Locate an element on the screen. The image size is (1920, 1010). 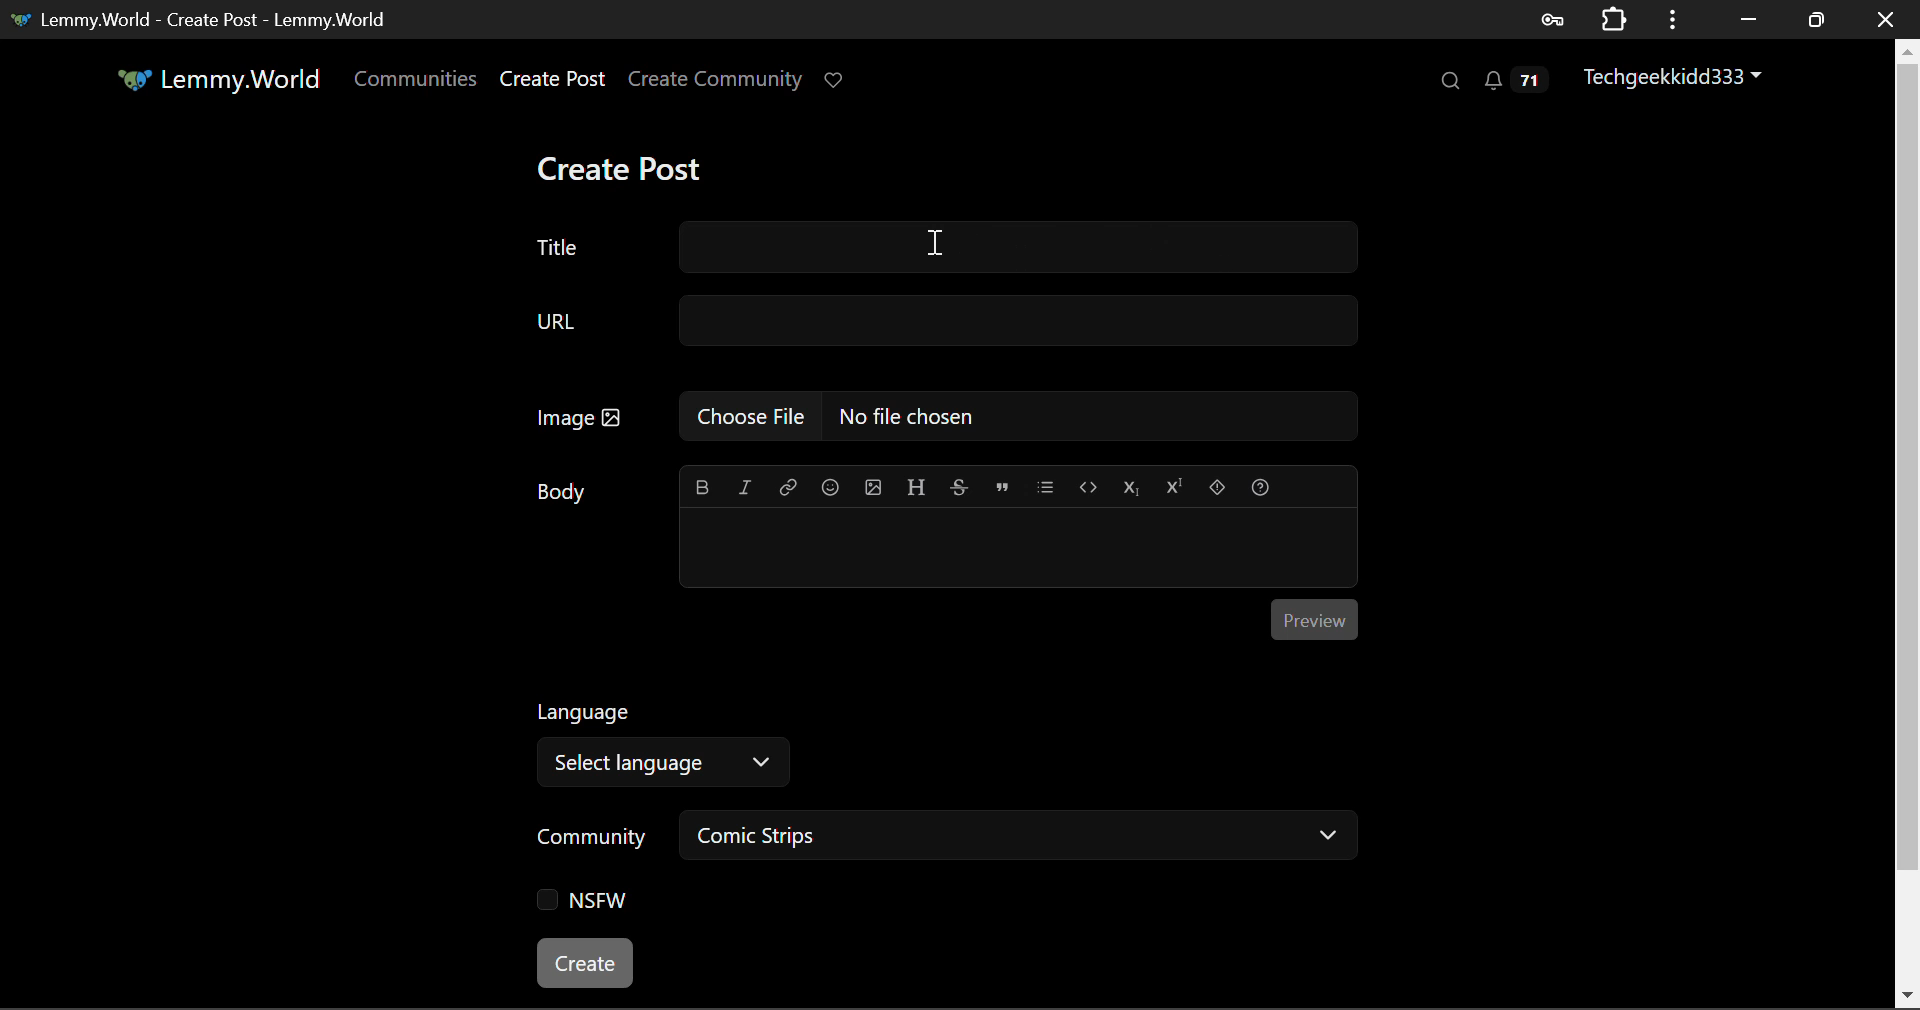
Lemmy.World- Create Post - Lemmy.World is located at coordinates (208, 19).